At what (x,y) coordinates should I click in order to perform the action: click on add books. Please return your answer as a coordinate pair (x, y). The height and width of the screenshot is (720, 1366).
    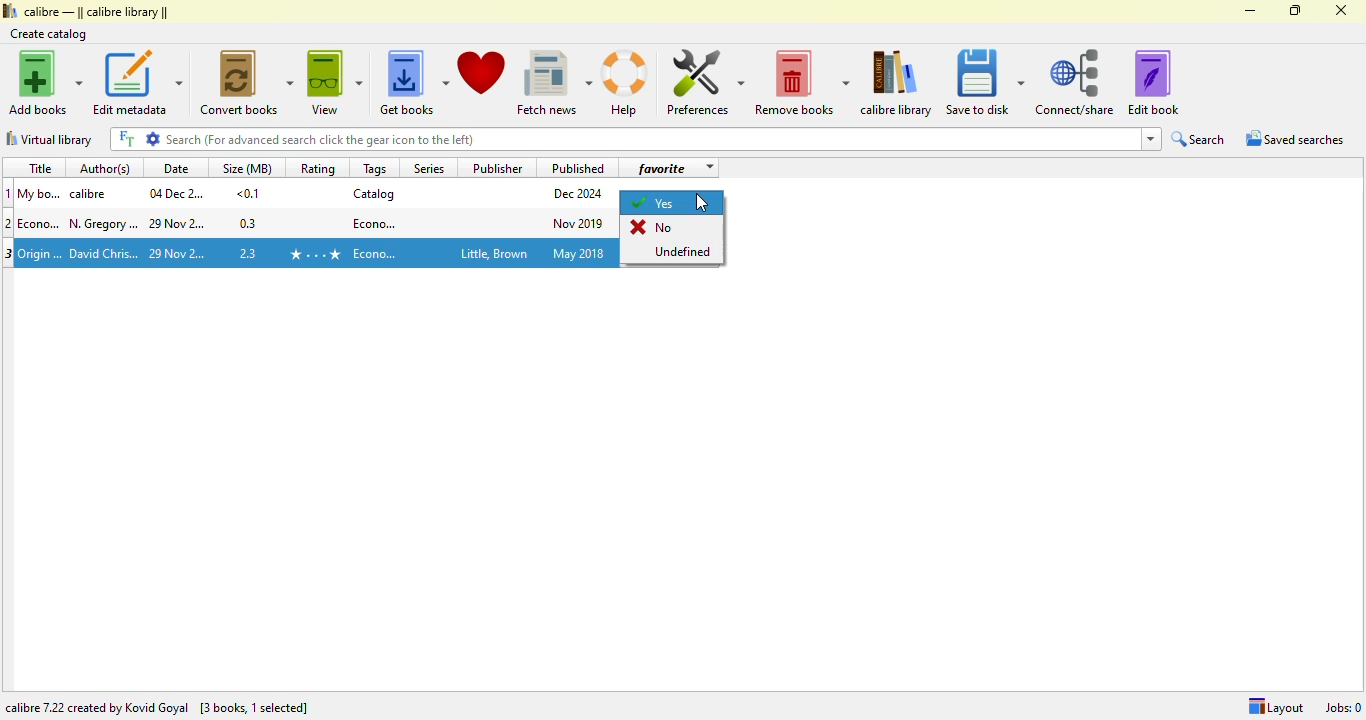
    Looking at the image, I should click on (46, 82).